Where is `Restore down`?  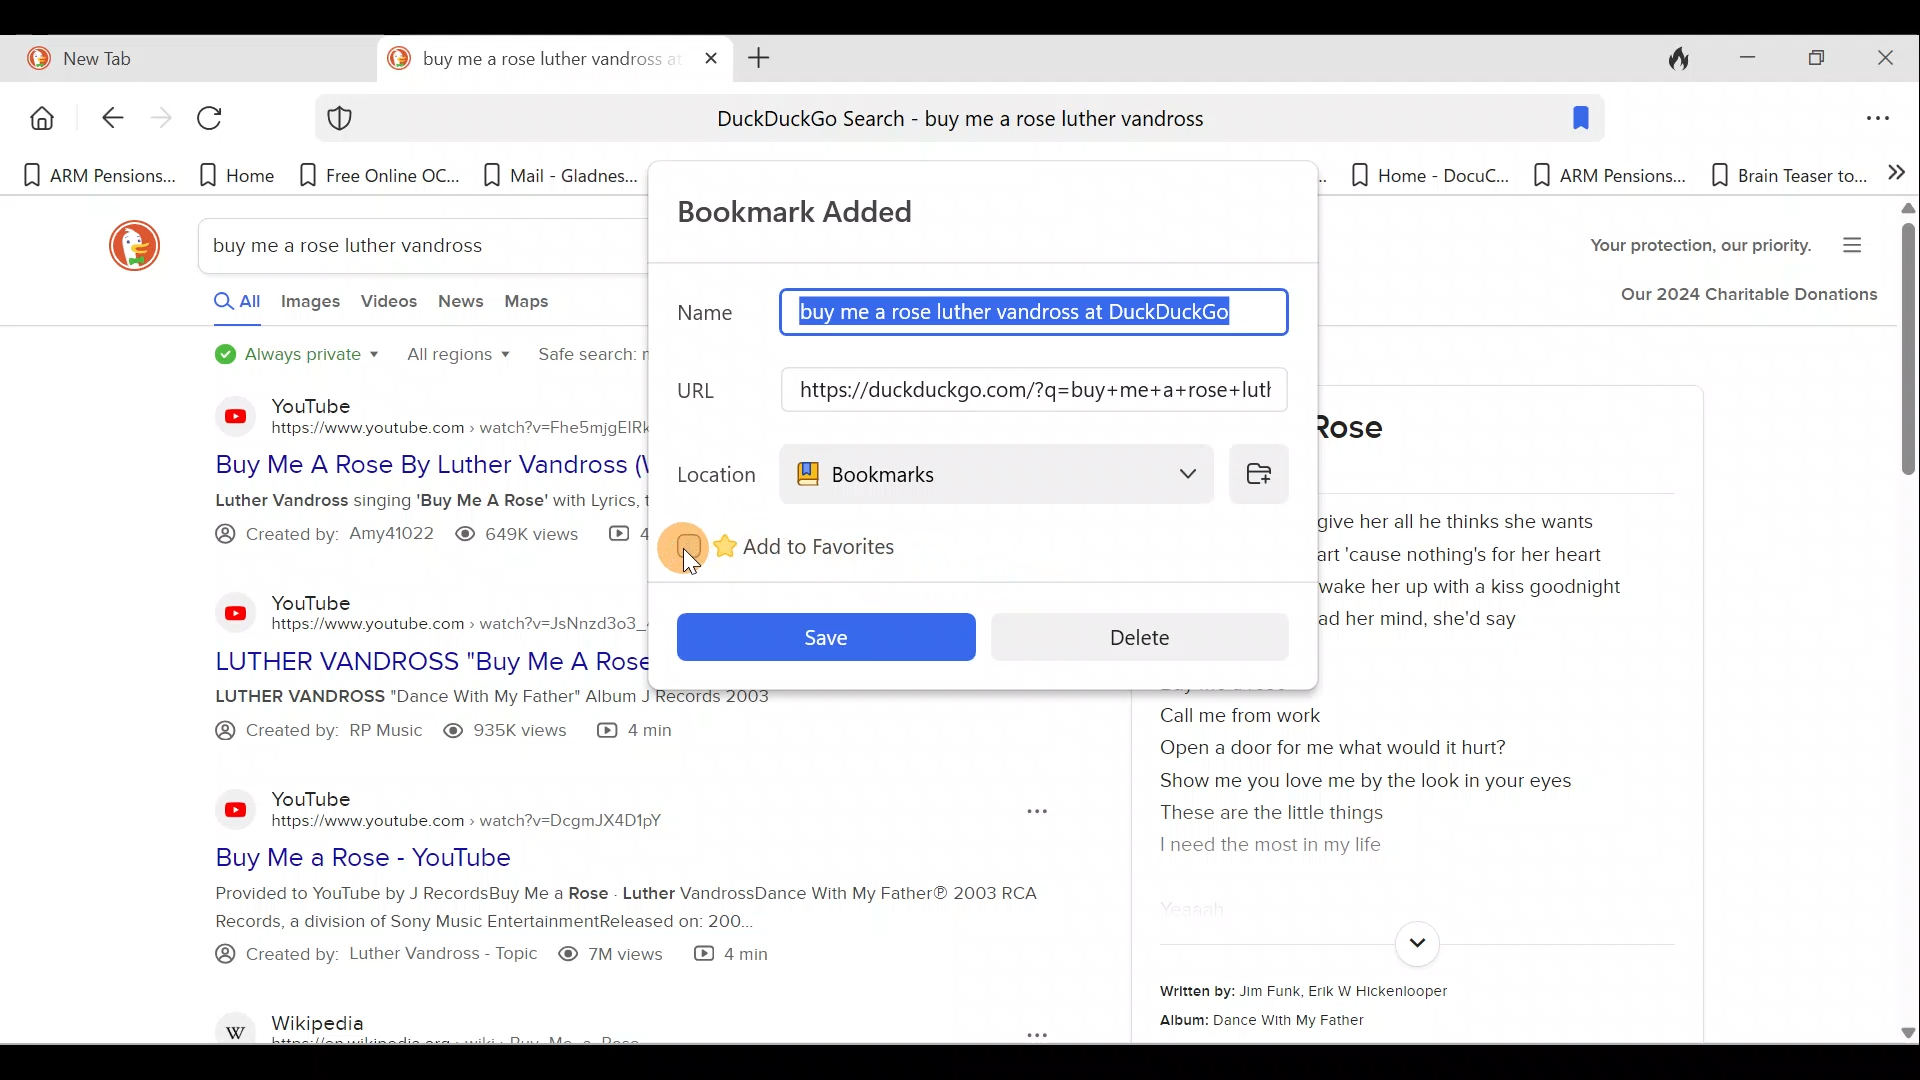 Restore down is located at coordinates (1815, 60).